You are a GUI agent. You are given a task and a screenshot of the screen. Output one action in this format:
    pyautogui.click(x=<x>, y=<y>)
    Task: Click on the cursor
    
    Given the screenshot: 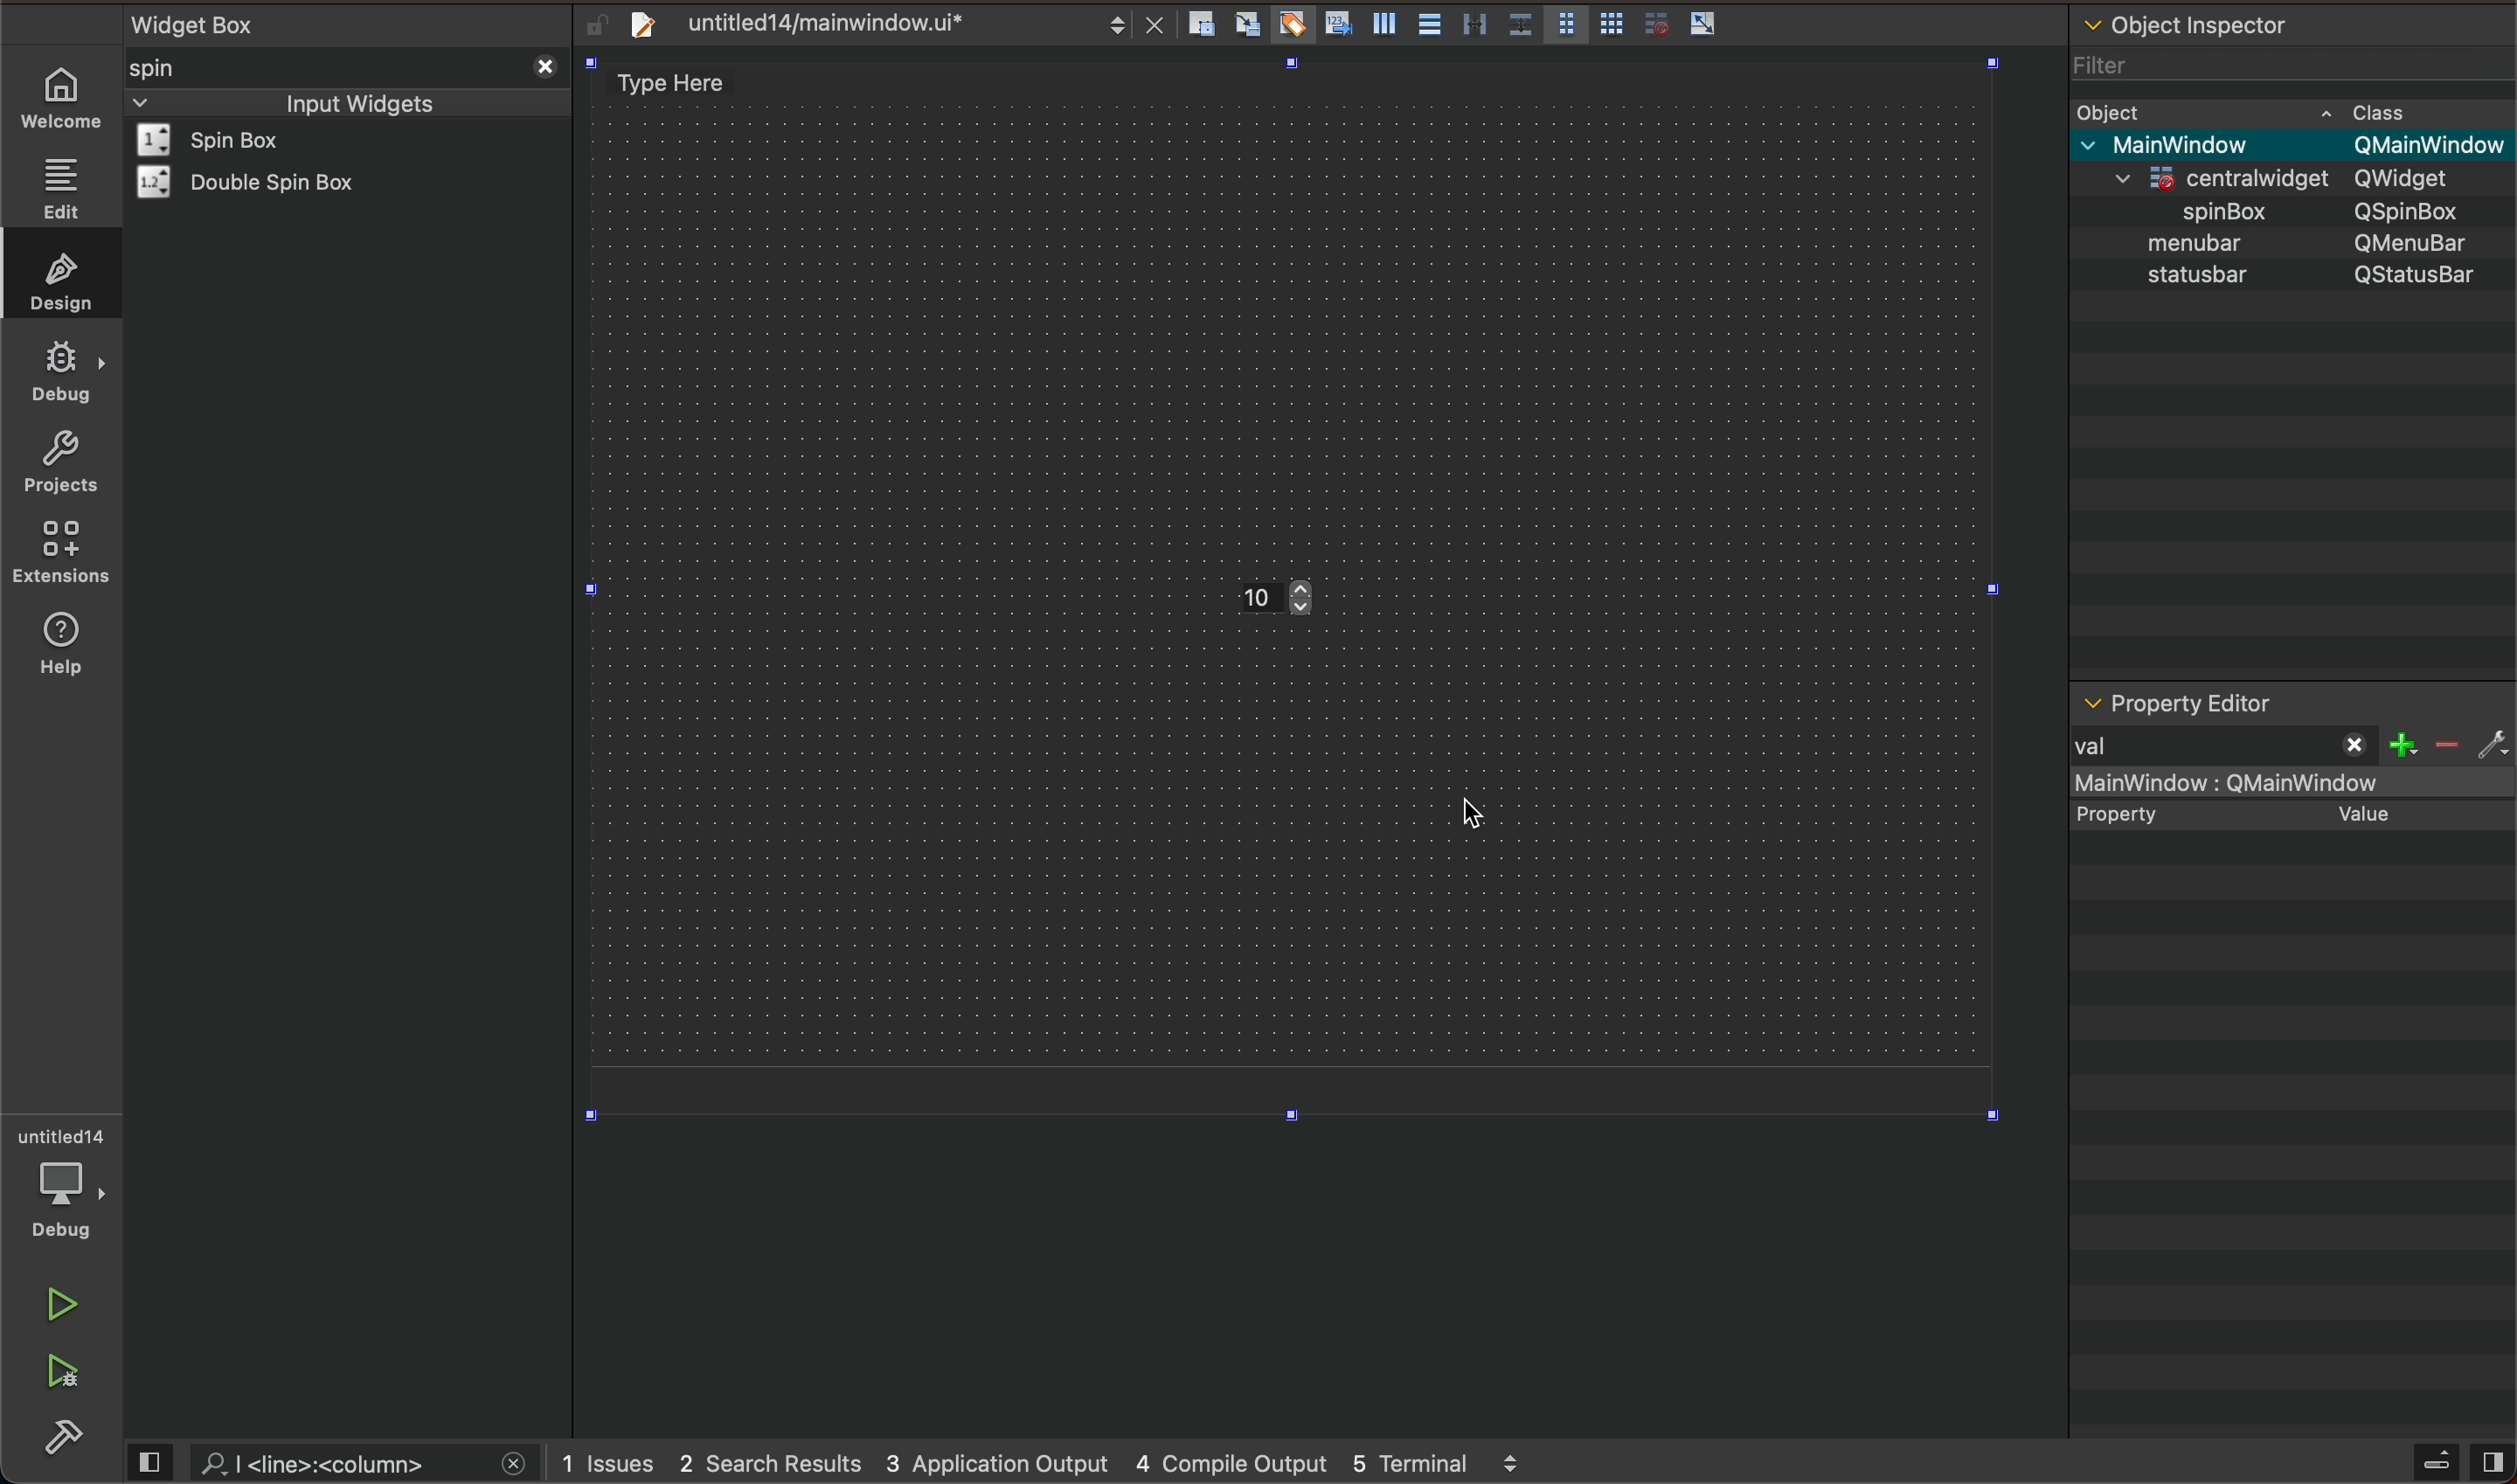 What is the action you would take?
    pyautogui.click(x=1472, y=815)
    